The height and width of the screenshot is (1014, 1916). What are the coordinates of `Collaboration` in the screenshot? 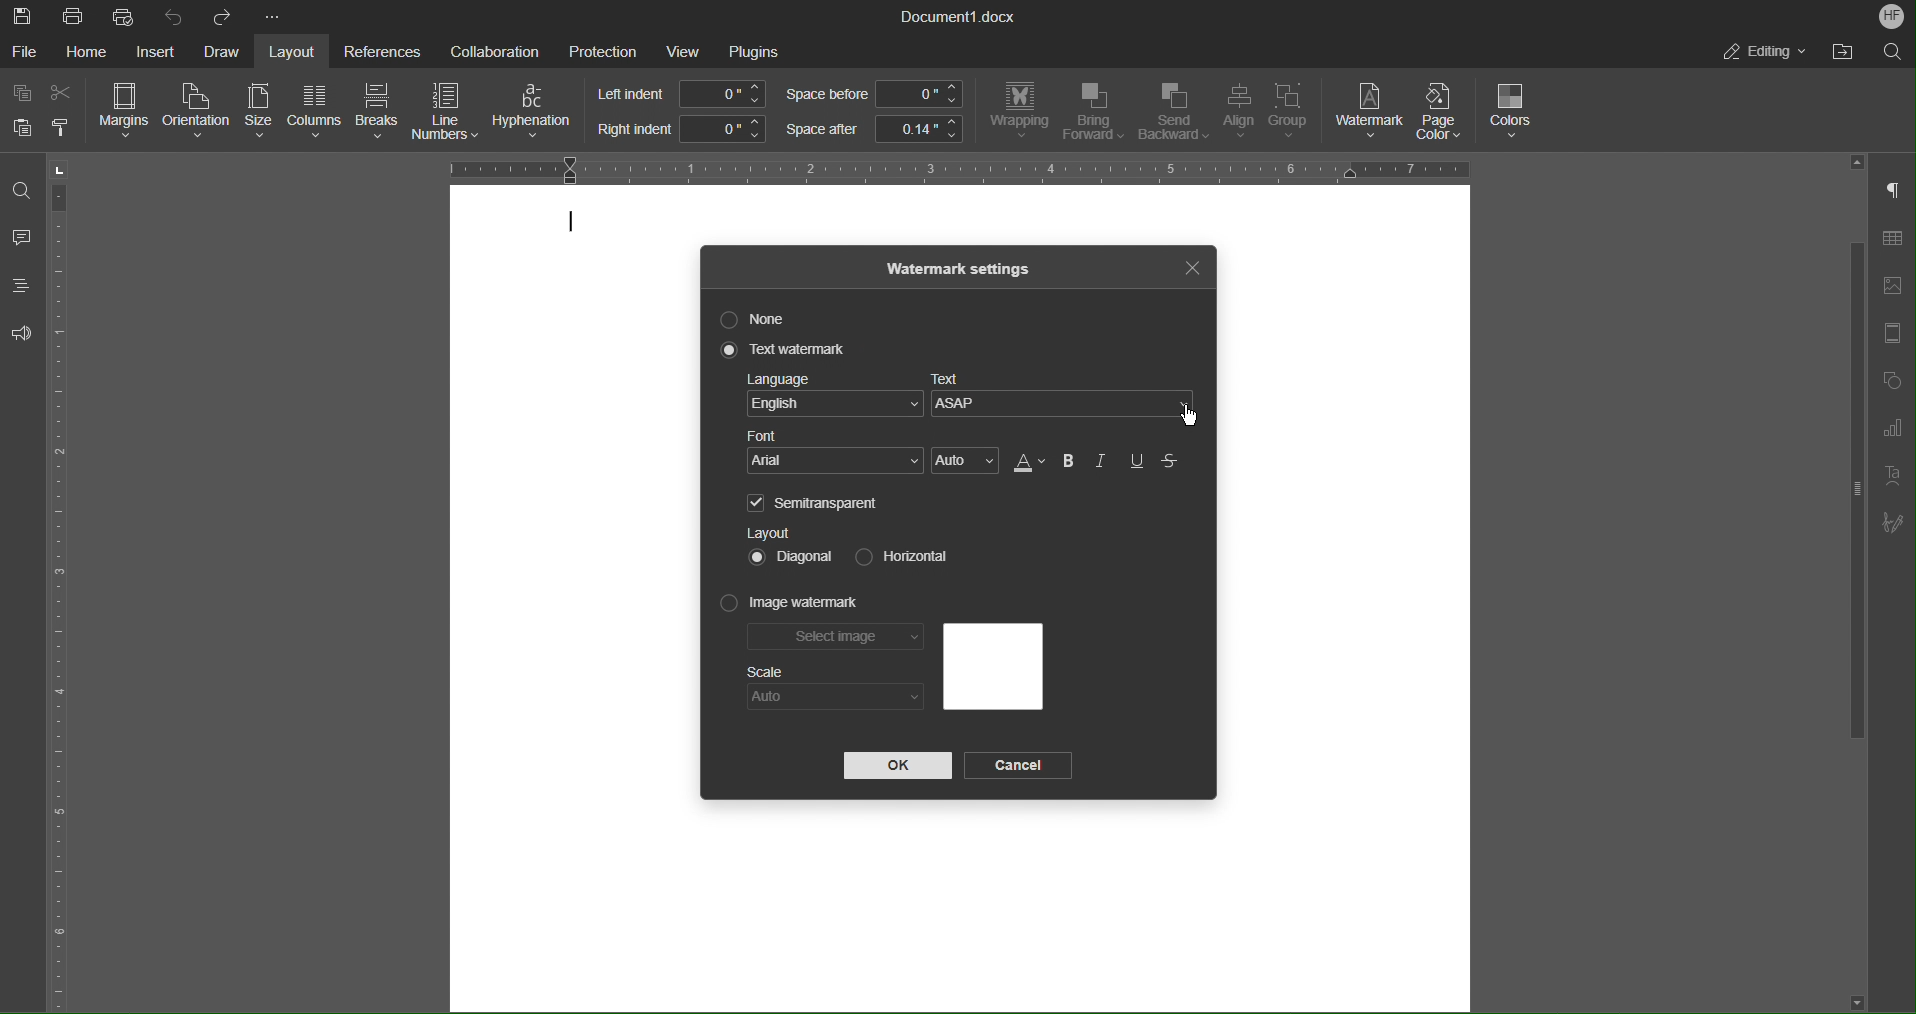 It's located at (489, 49).